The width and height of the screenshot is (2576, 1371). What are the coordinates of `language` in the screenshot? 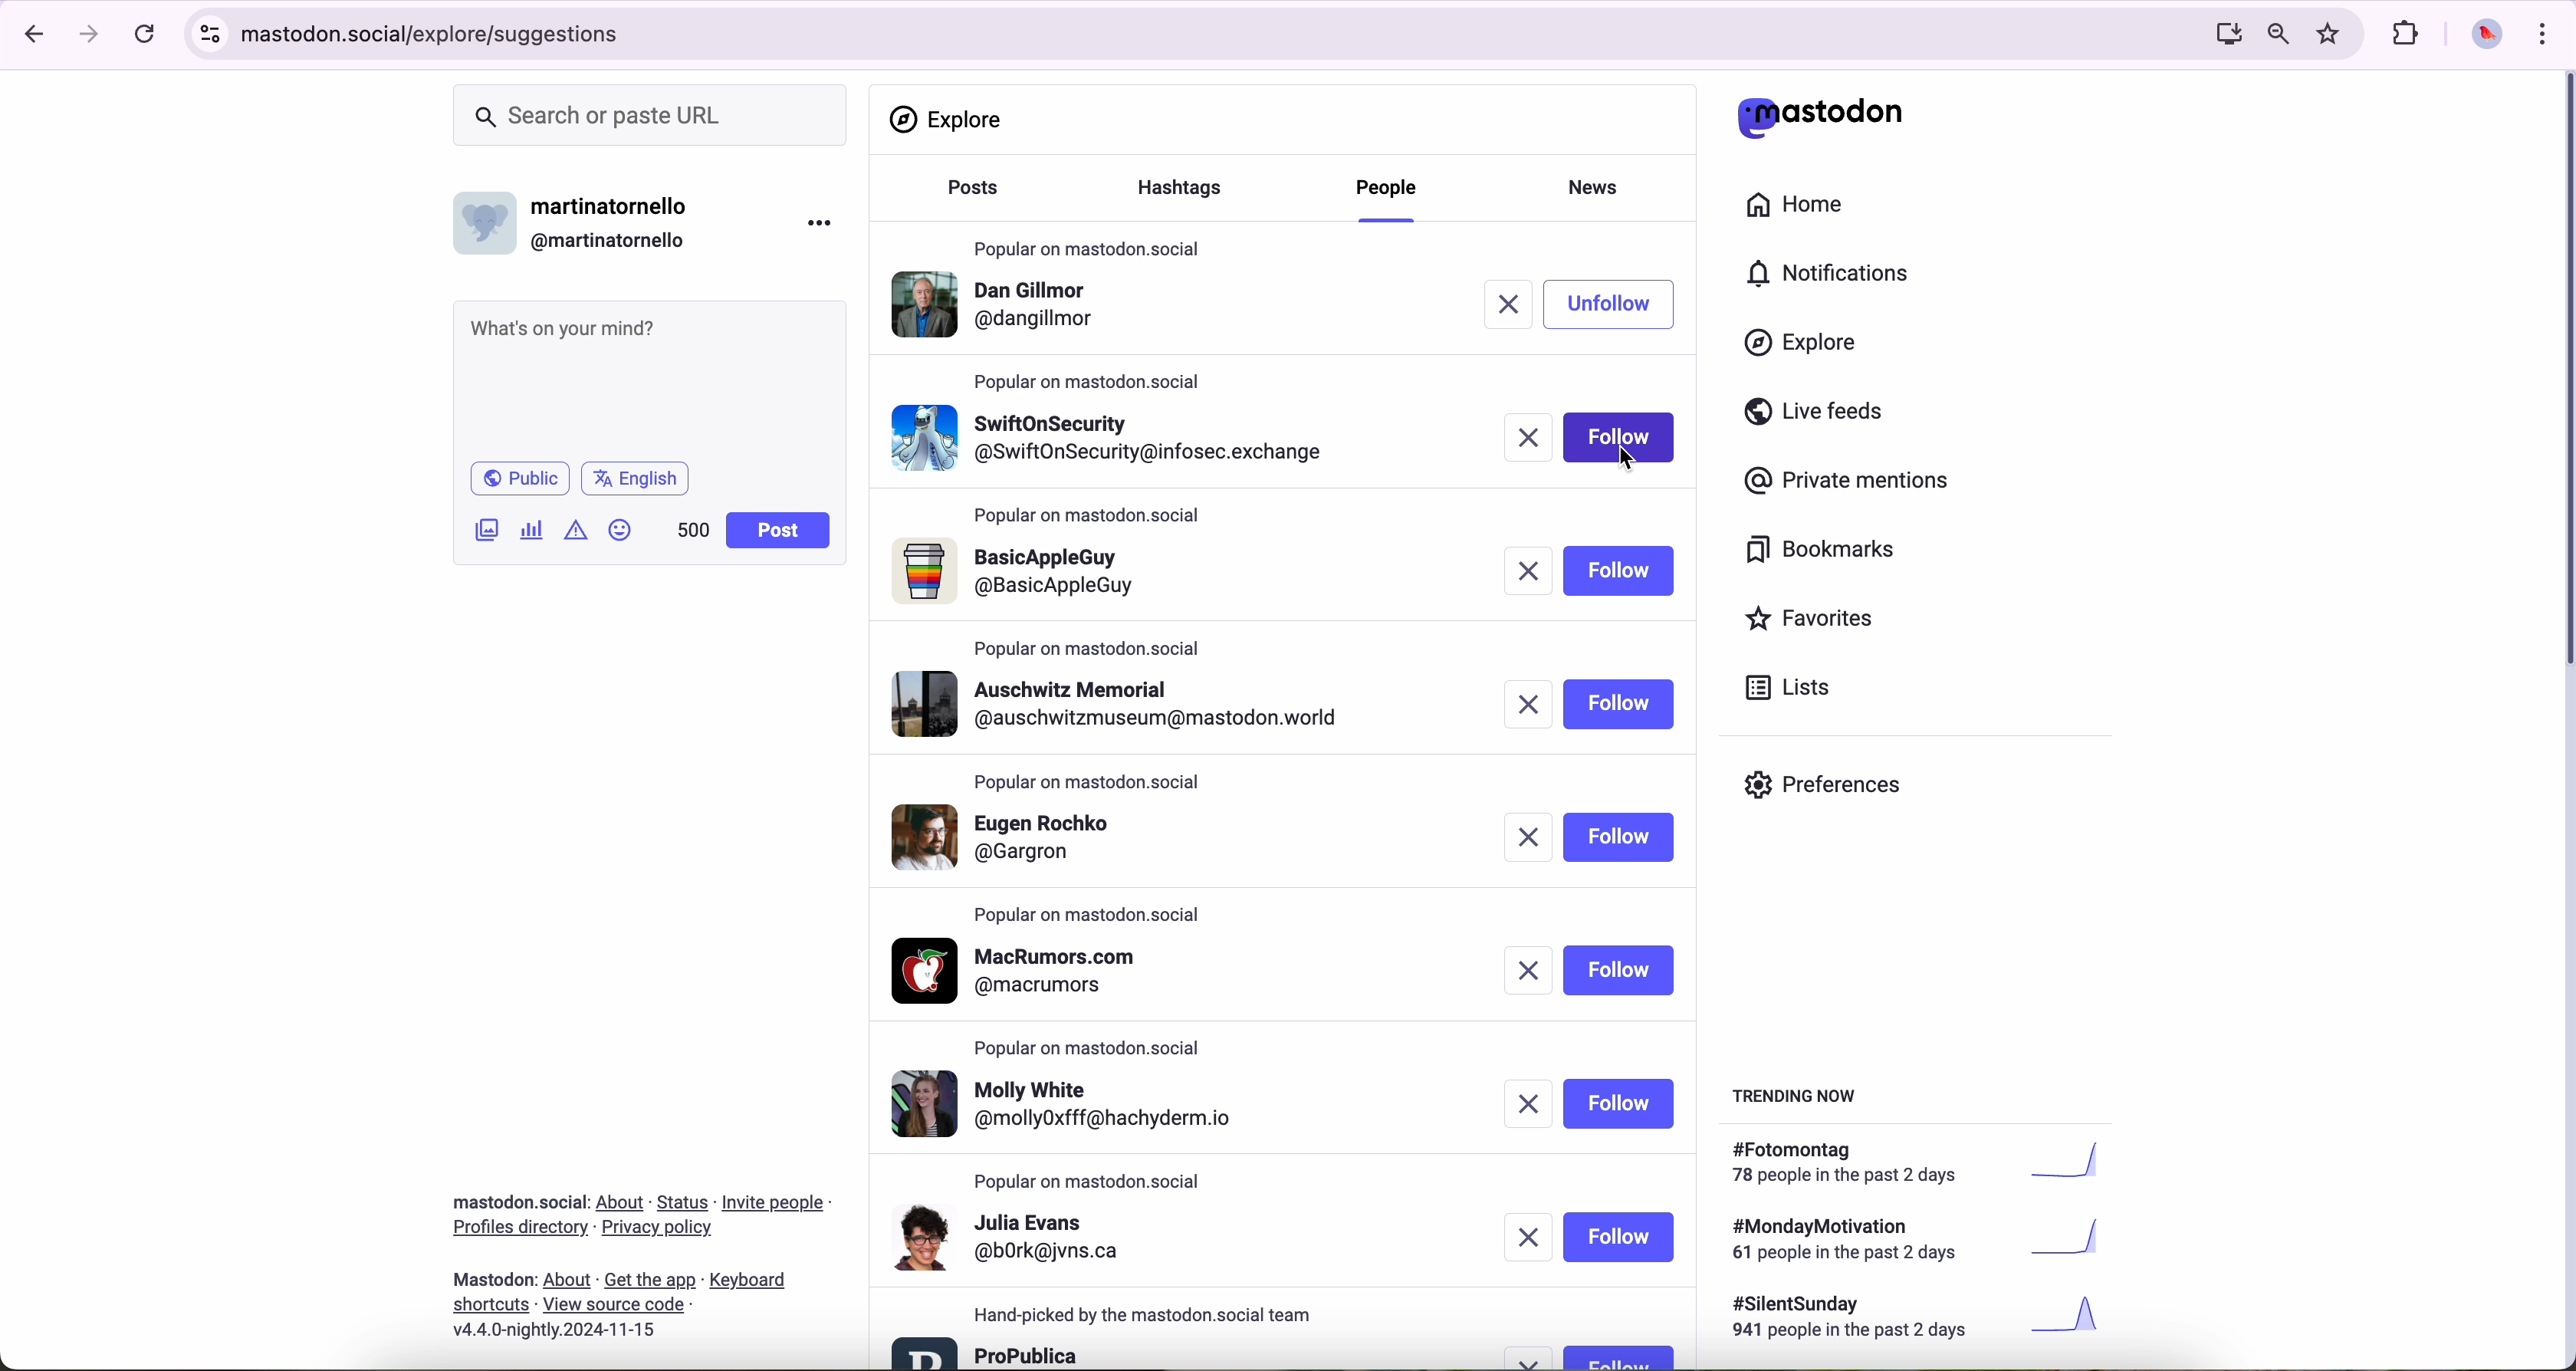 It's located at (636, 477).